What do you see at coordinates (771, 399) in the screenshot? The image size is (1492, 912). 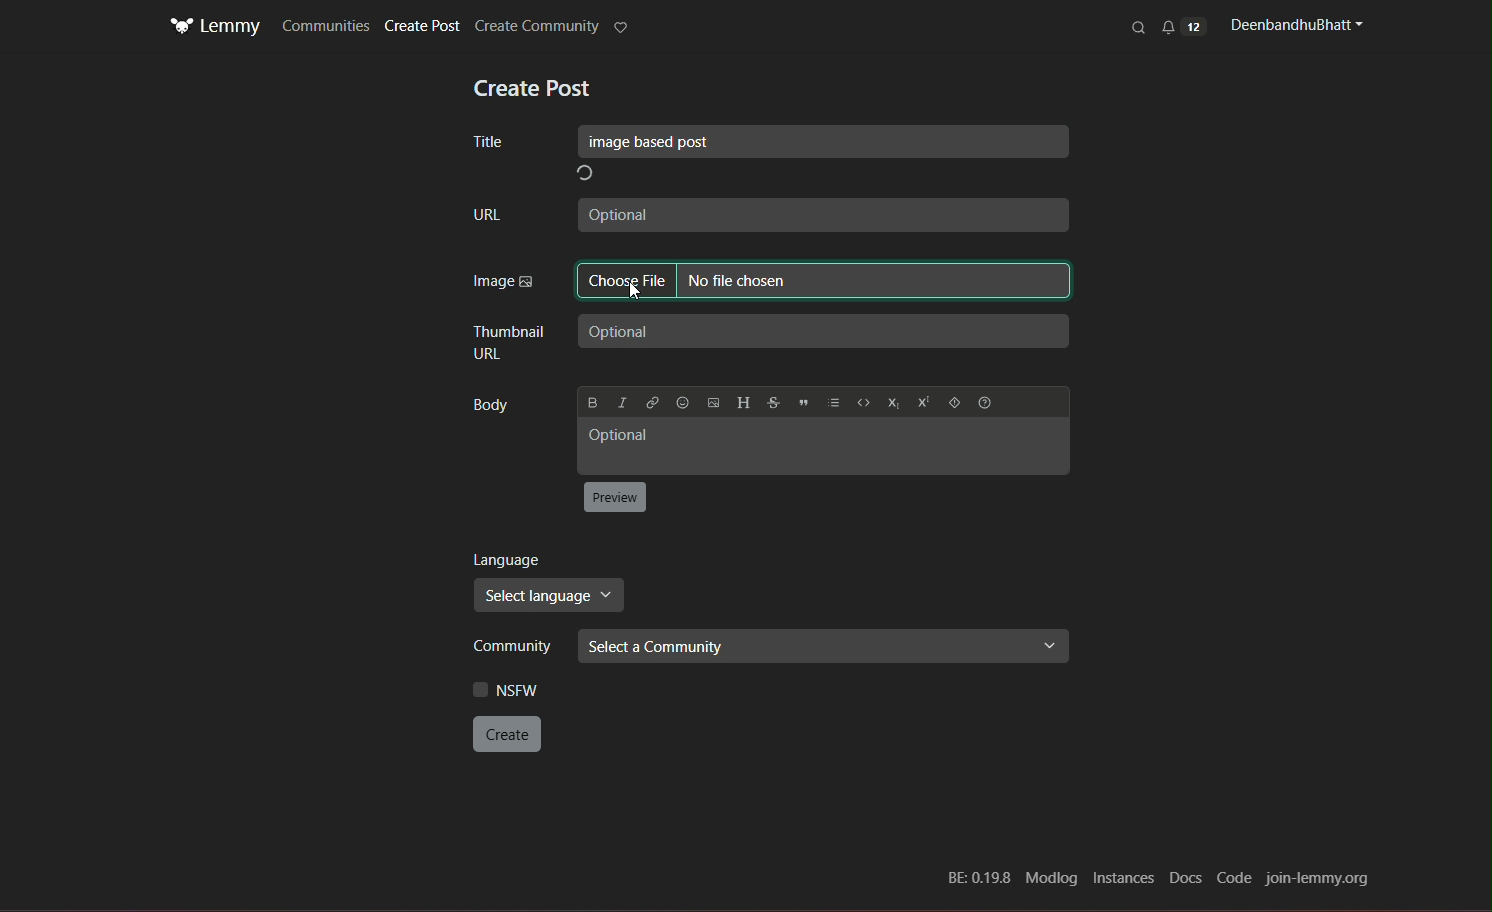 I see `Strikethrough` at bounding box center [771, 399].